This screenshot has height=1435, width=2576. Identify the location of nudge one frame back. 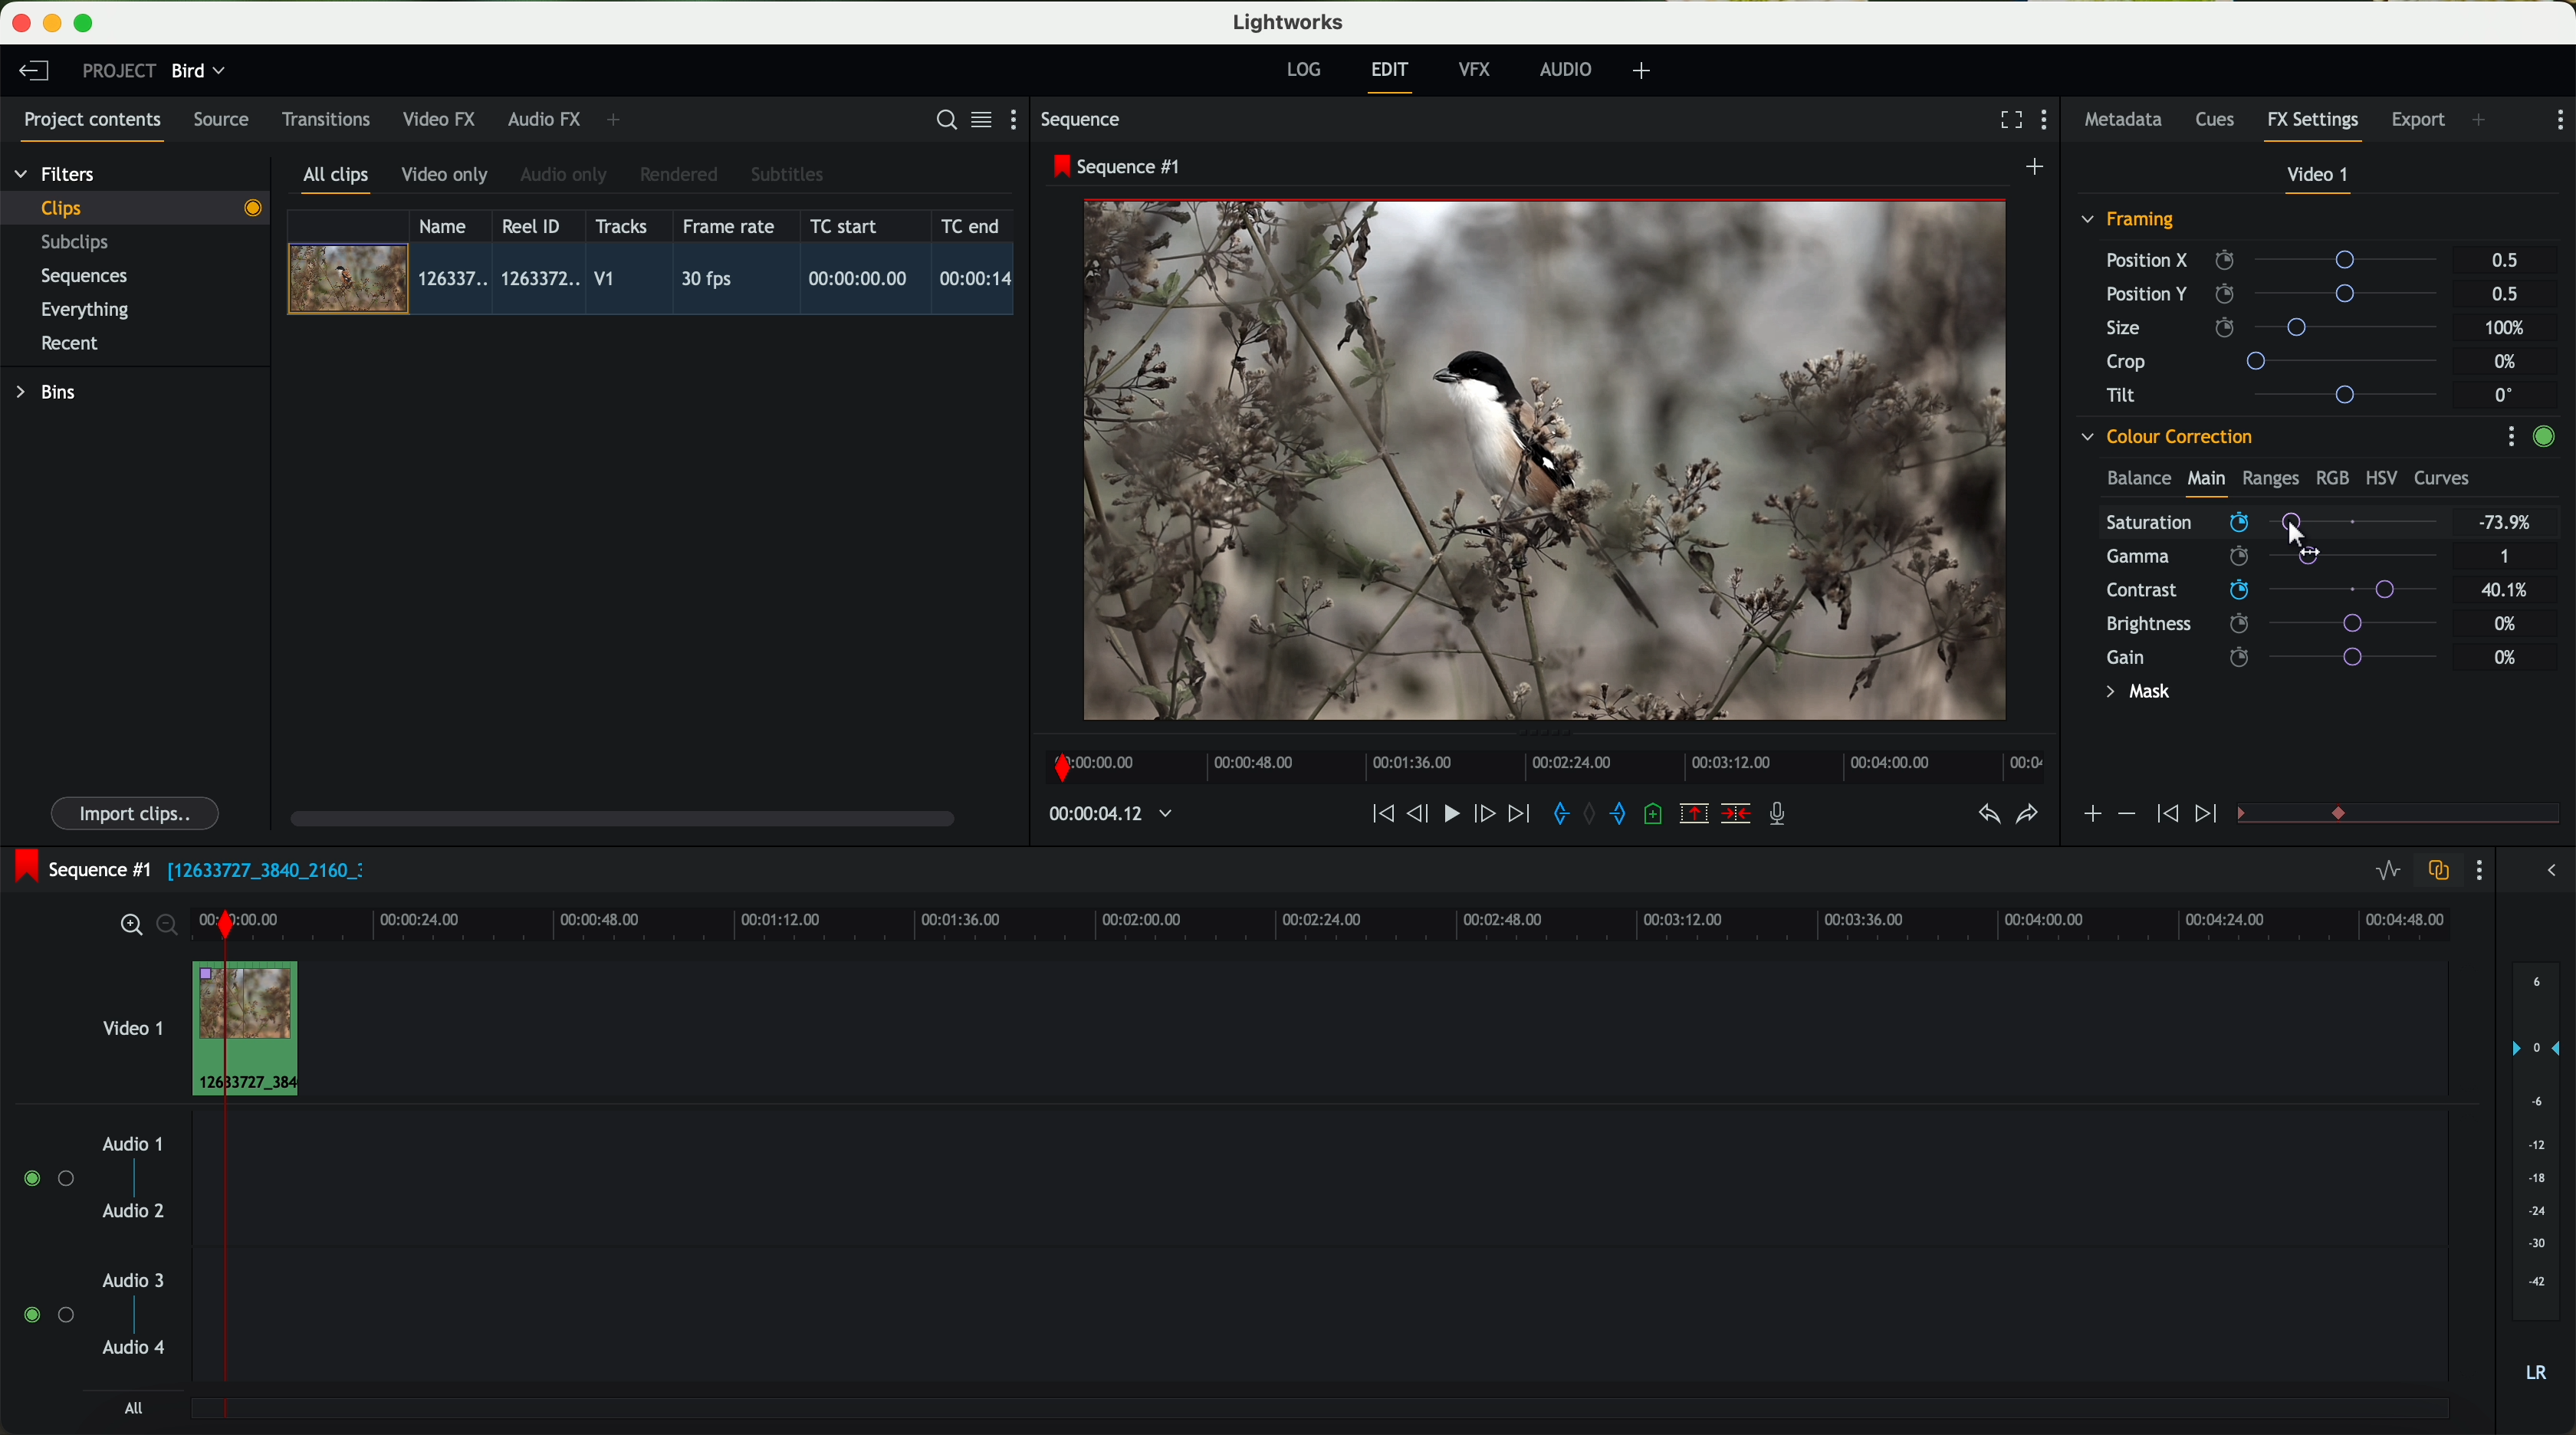
(1421, 816).